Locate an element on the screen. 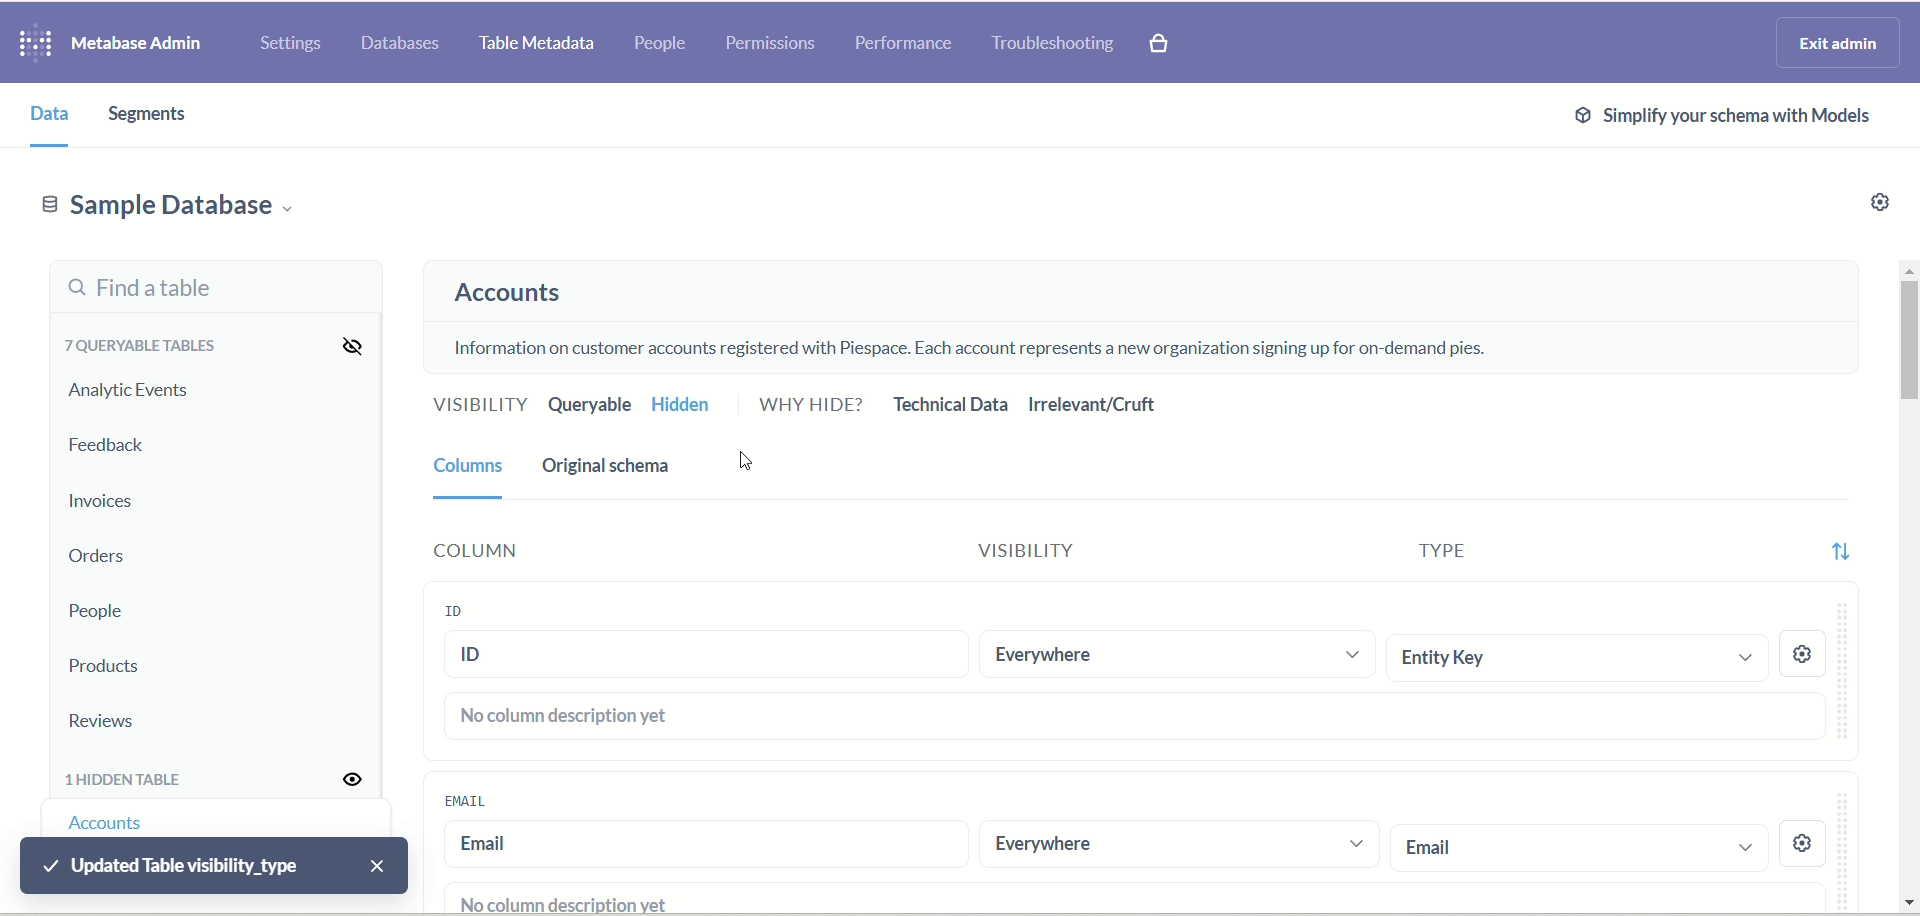  hidden is located at coordinates (695, 404).